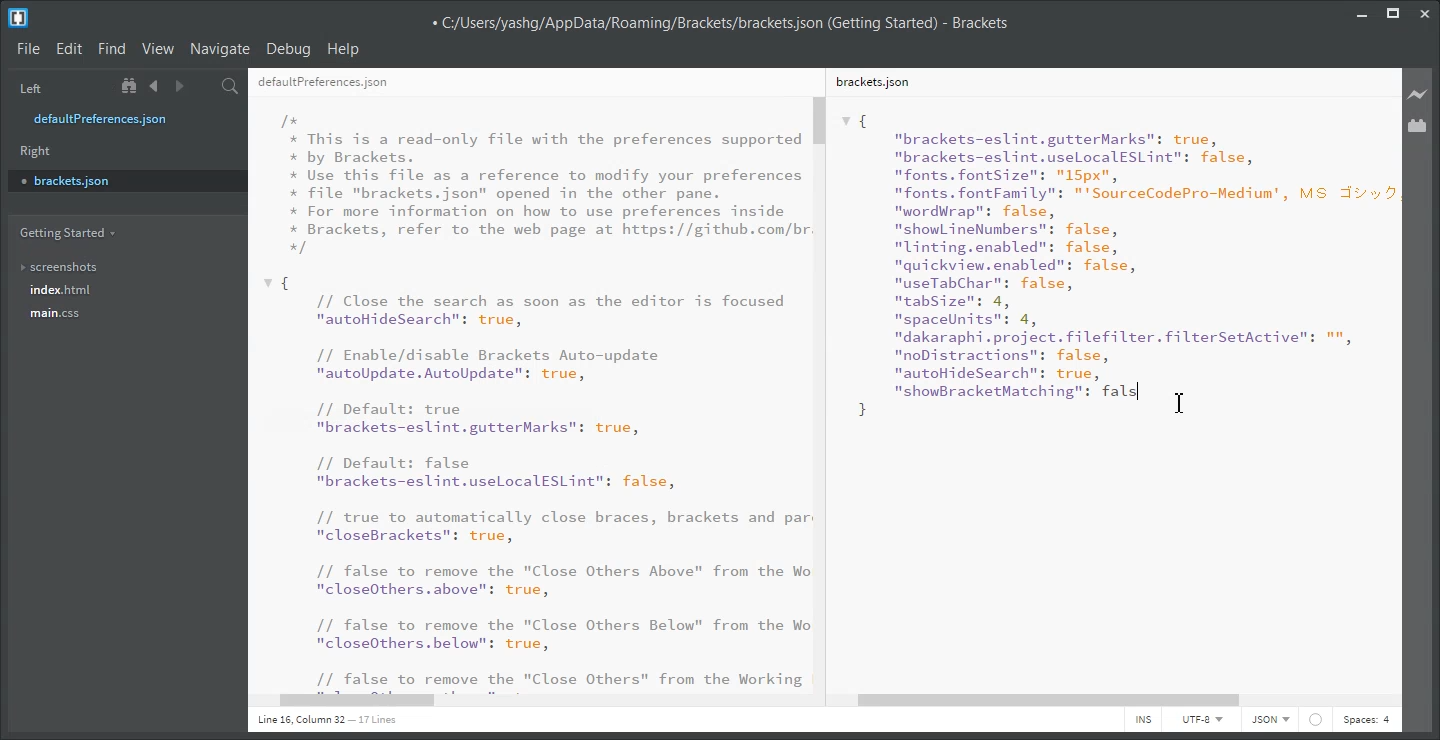  I want to click on Navigate Backward, so click(154, 86).